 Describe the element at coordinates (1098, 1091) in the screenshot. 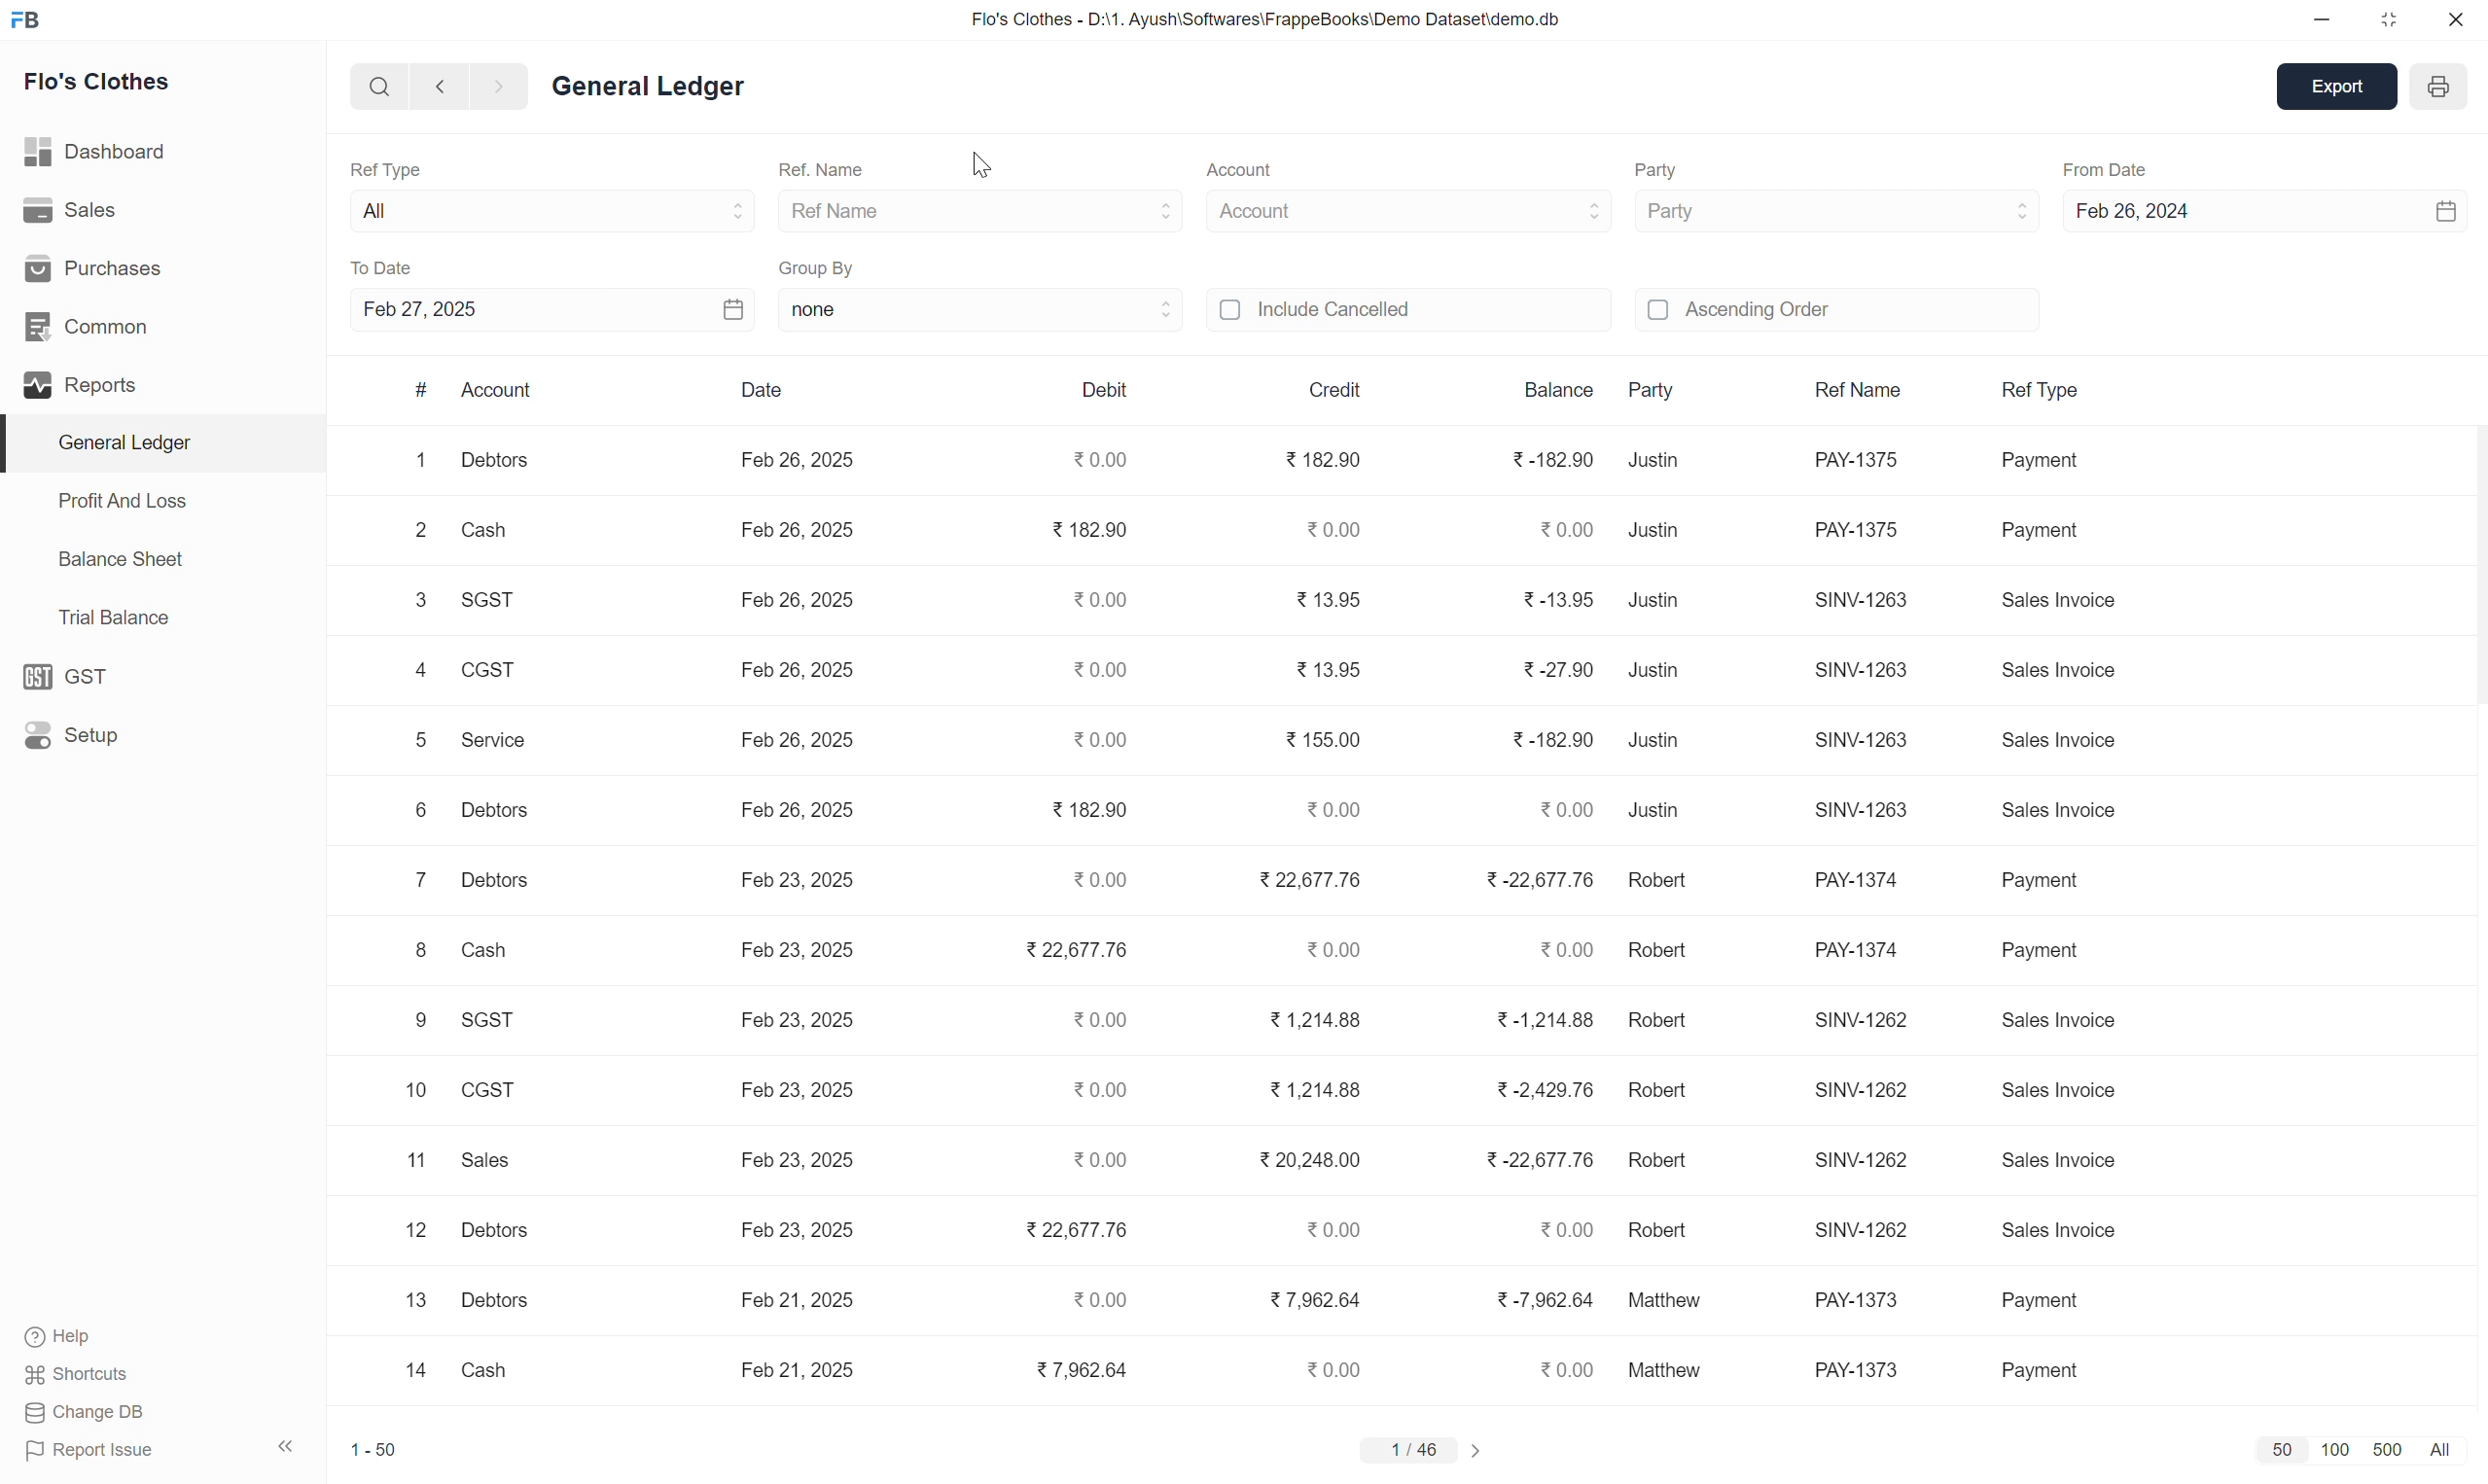

I see `0.00` at that location.